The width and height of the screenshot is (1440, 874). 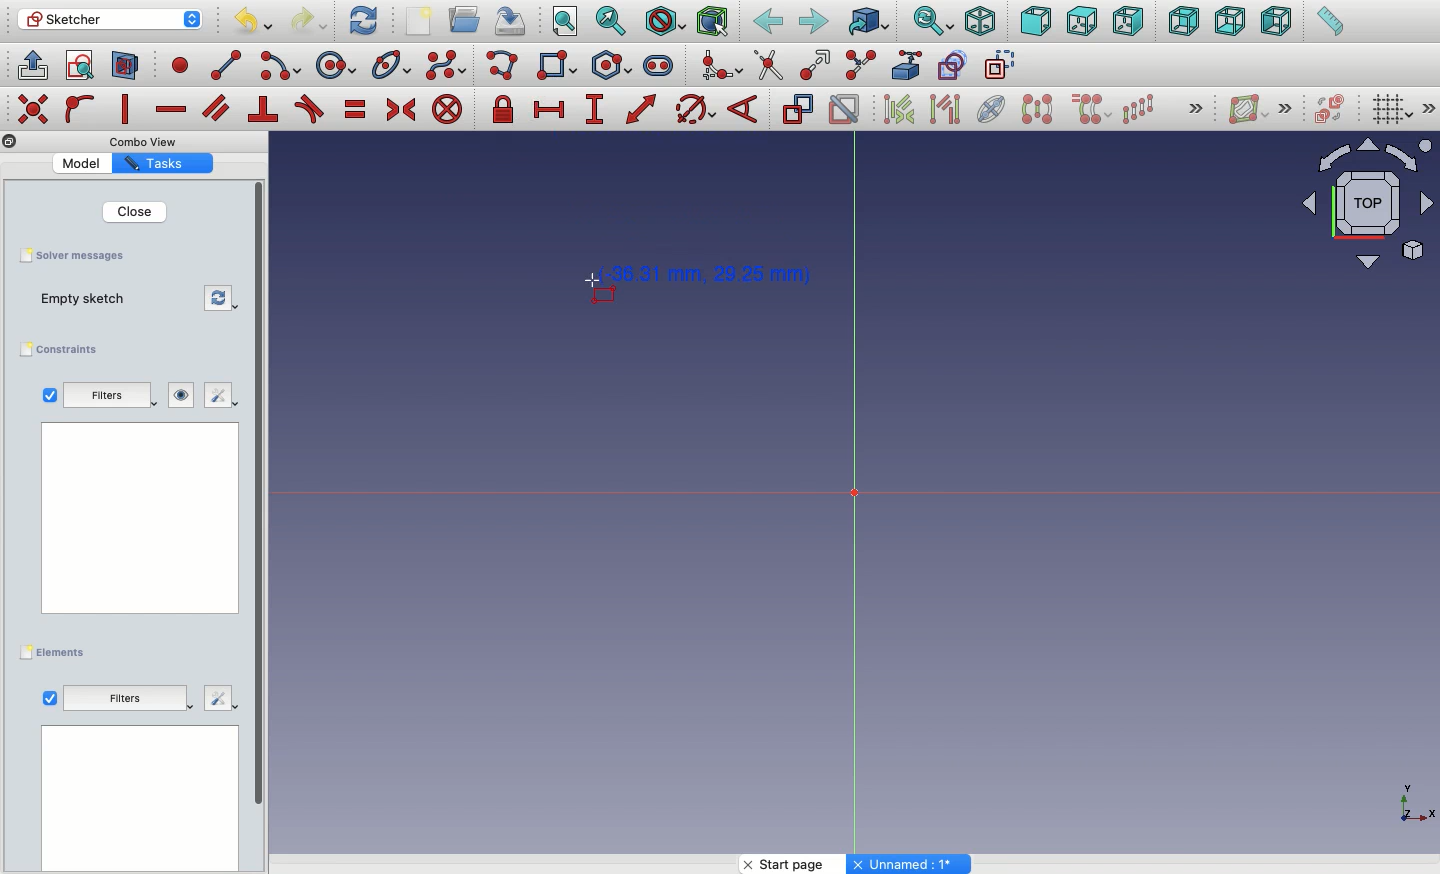 I want to click on Tasks, so click(x=159, y=164).